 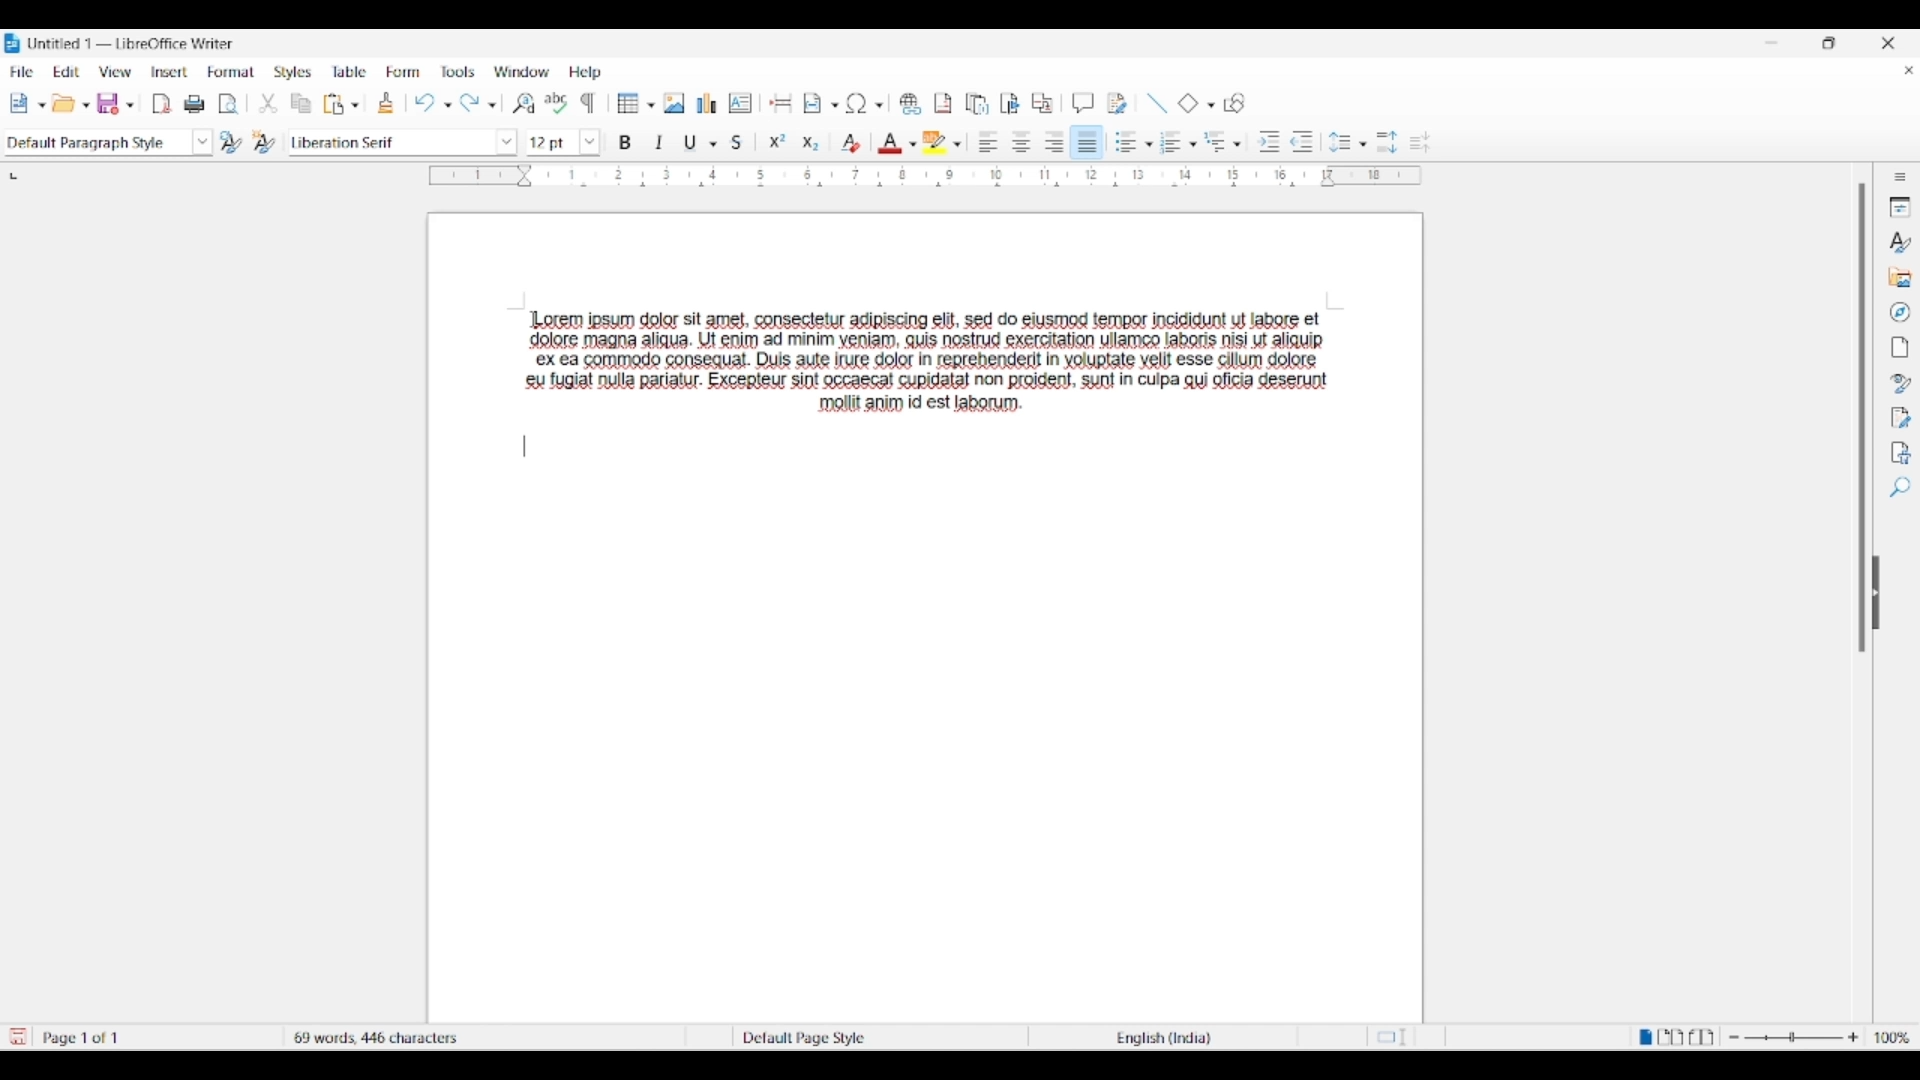 I want to click on Selected basic shape, so click(x=1188, y=102).